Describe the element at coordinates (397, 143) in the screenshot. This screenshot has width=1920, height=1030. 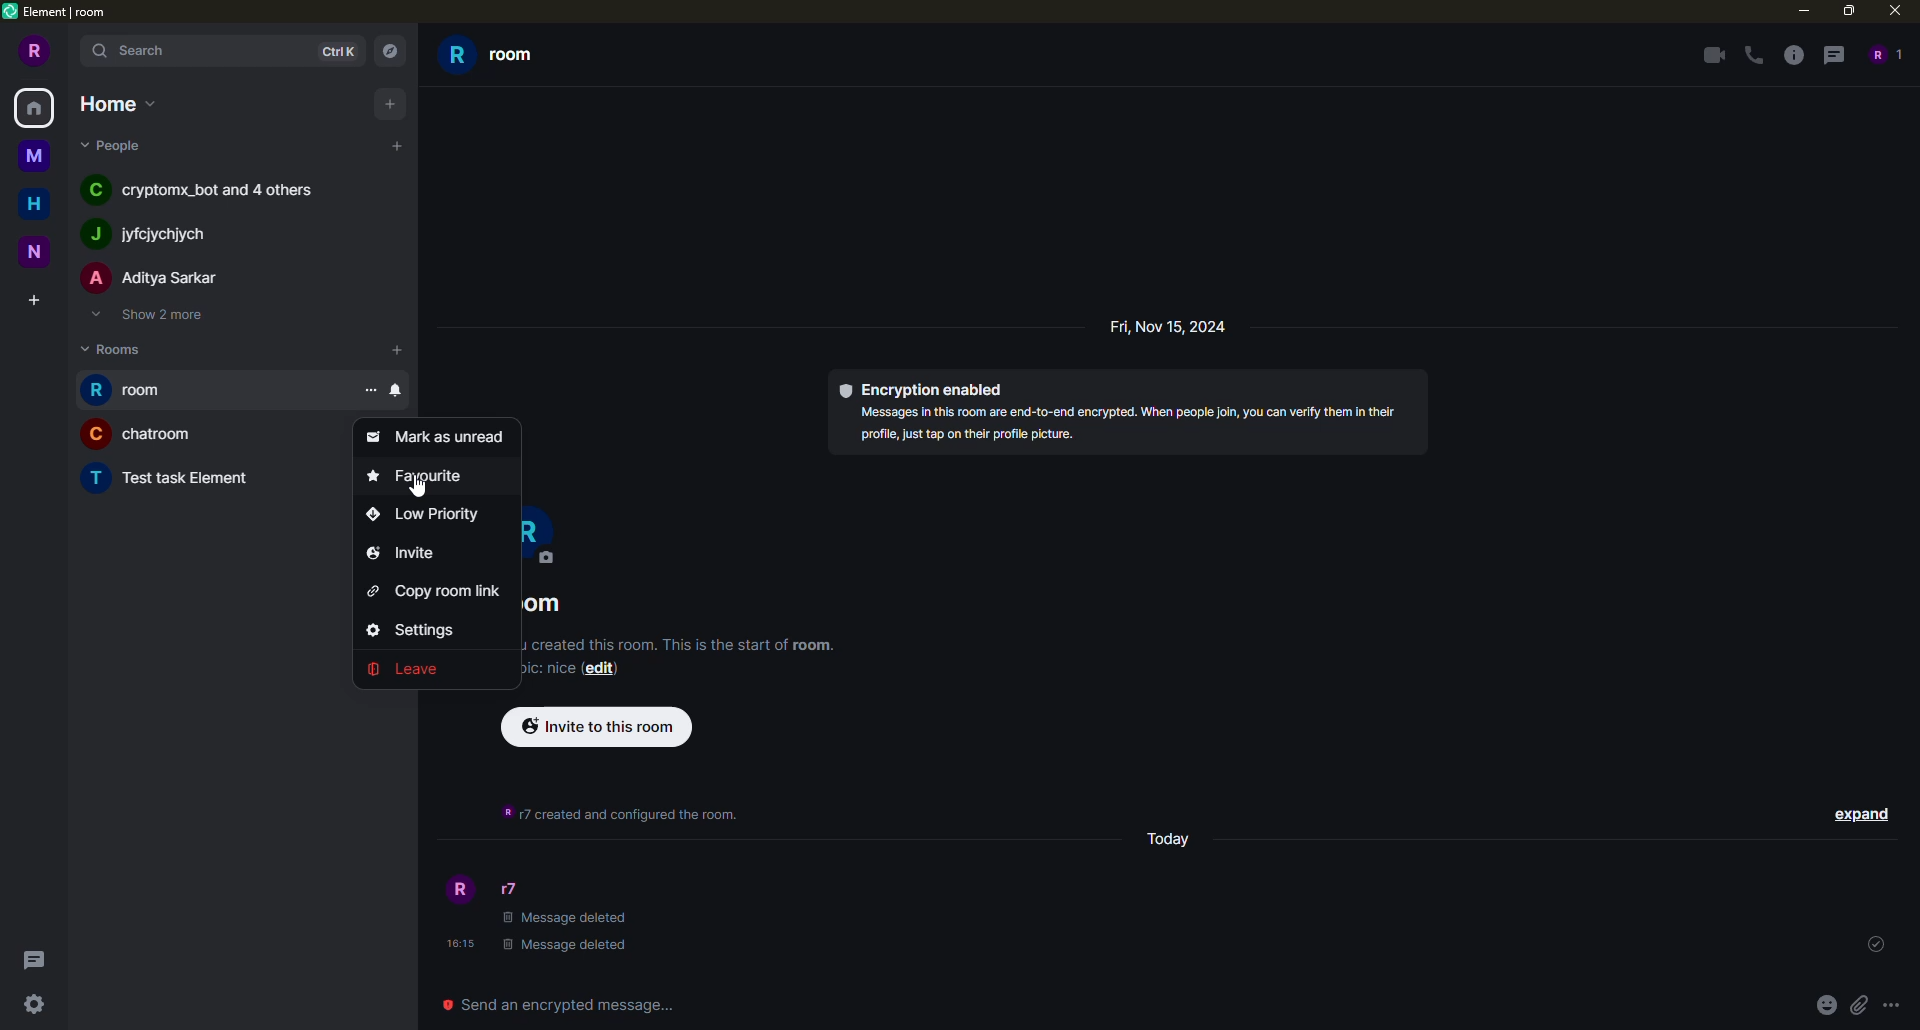
I see `add` at that location.